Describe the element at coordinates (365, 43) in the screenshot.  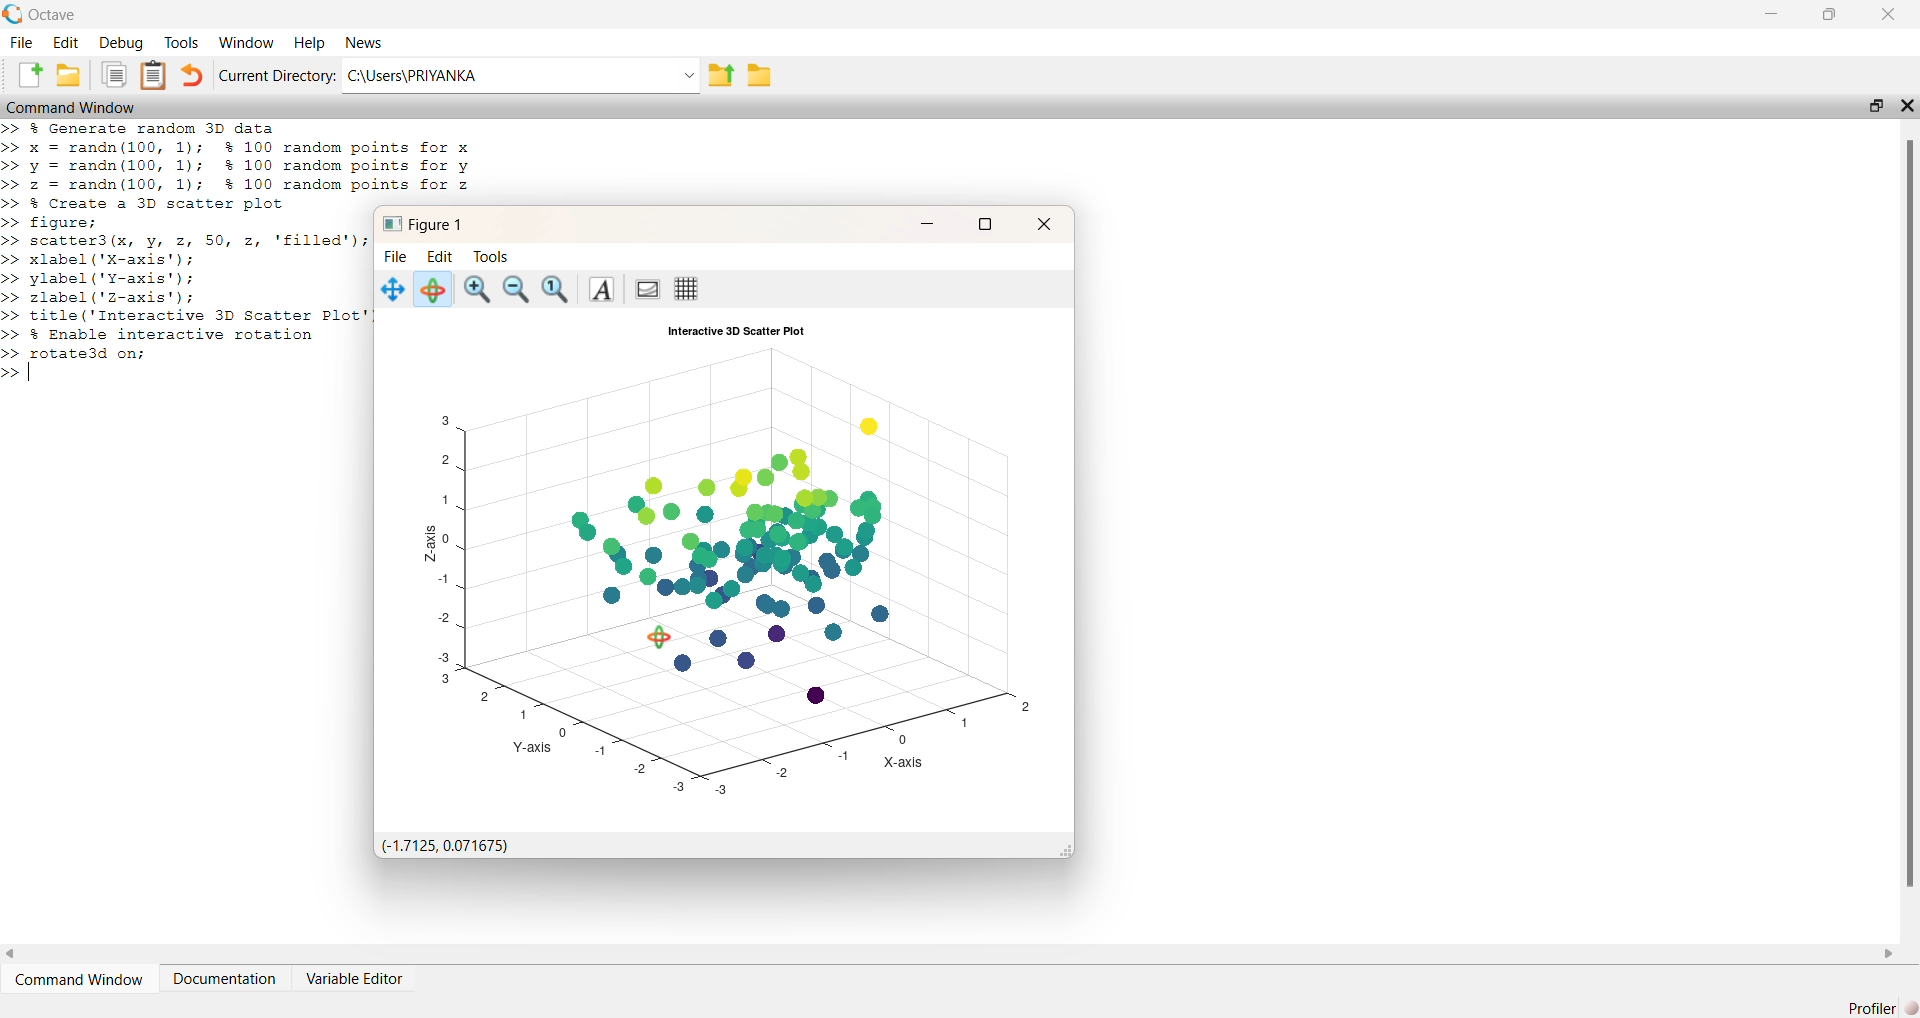
I see `News` at that location.